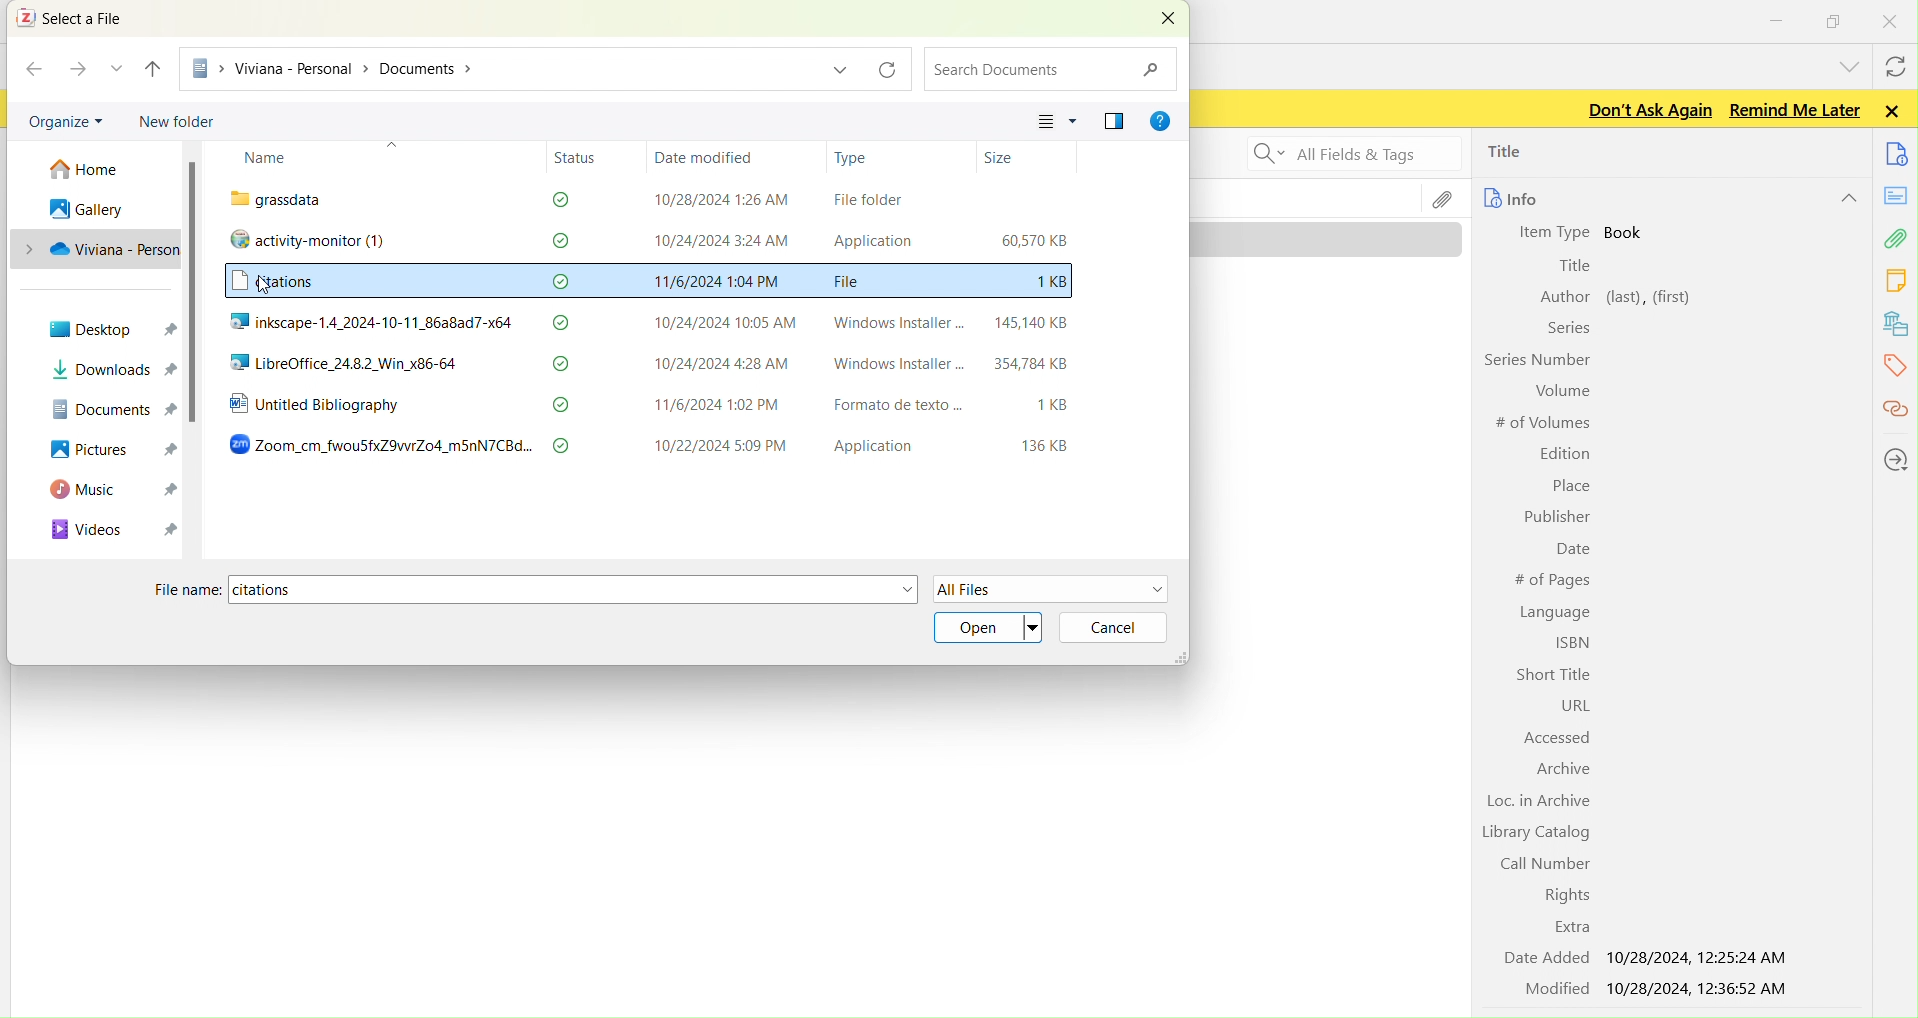 This screenshot has height=1018, width=1918. What do you see at coordinates (93, 172) in the screenshot?
I see `home` at bounding box center [93, 172].